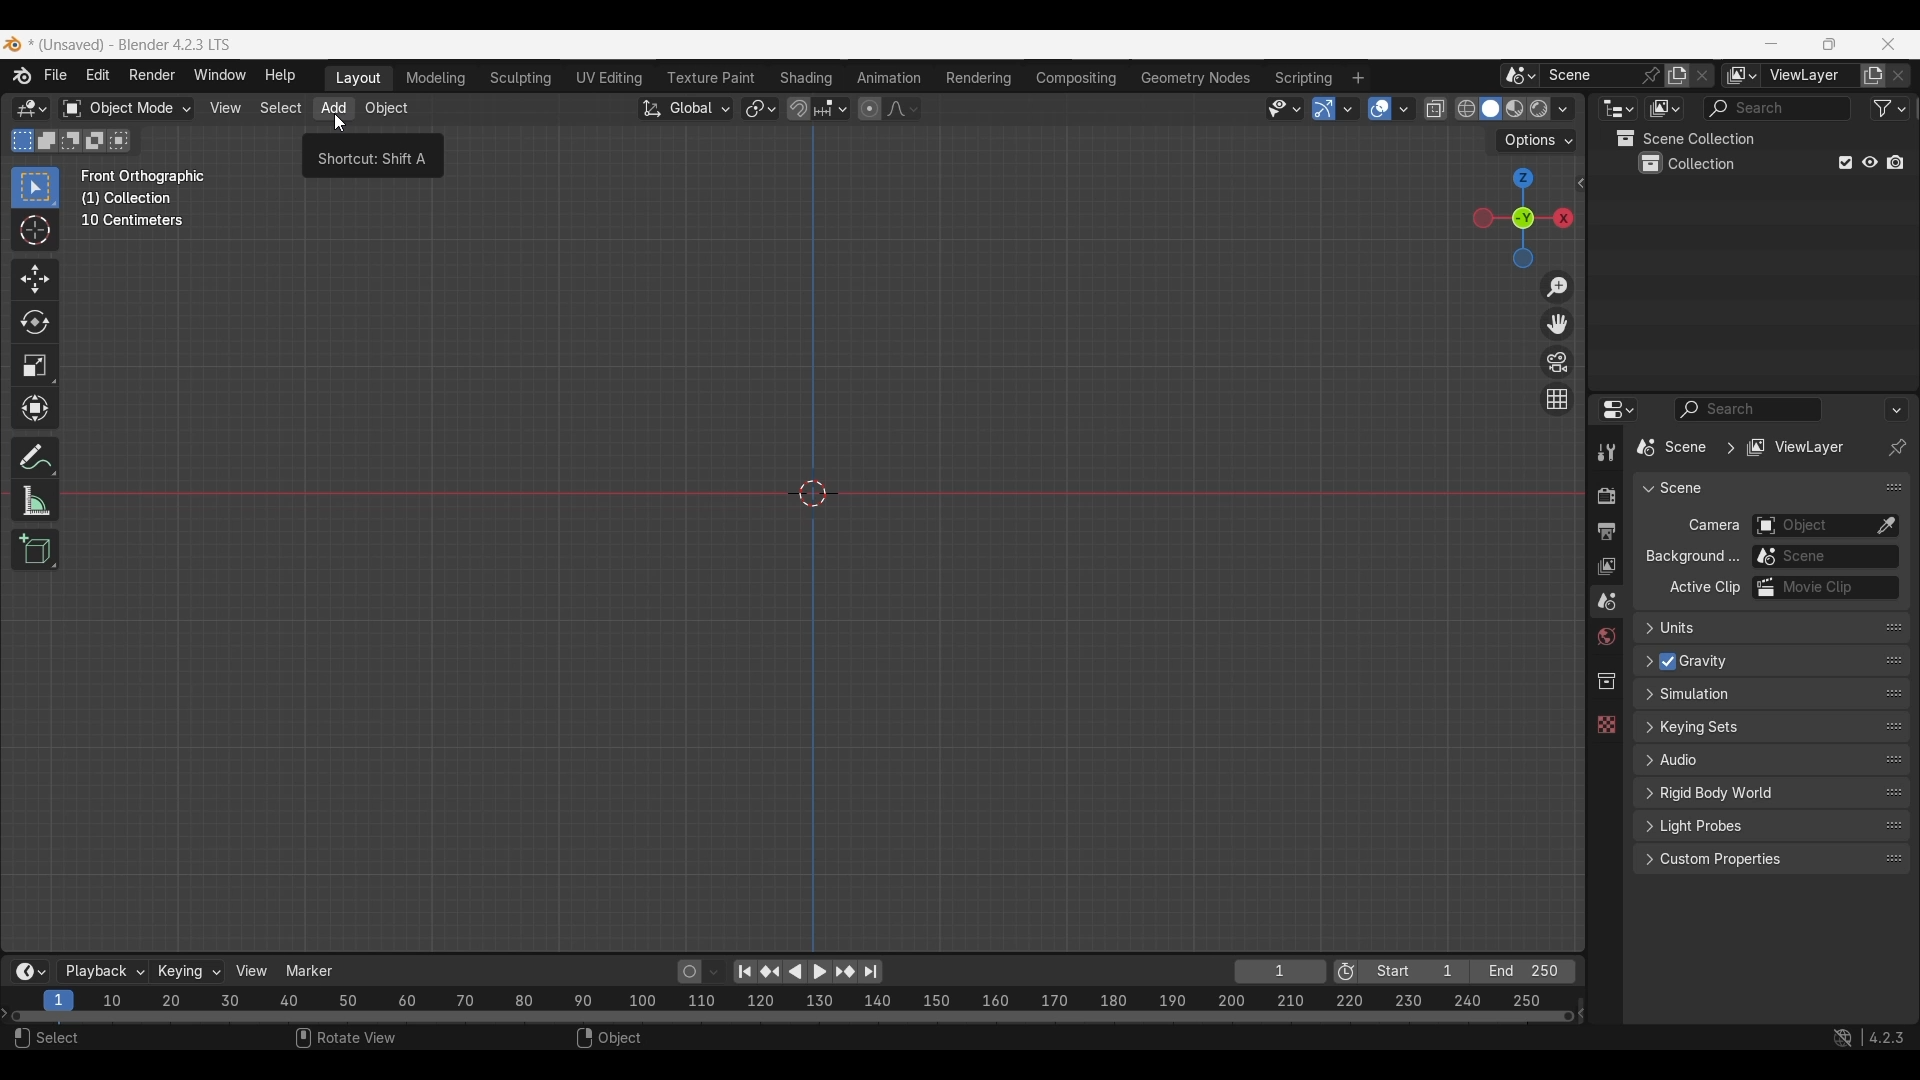 This screenshot has height=1080, width=1920. Describe the element at coordinates (1518, 218) in the screenshot. I see `Click to use a preset viewport` at that location.